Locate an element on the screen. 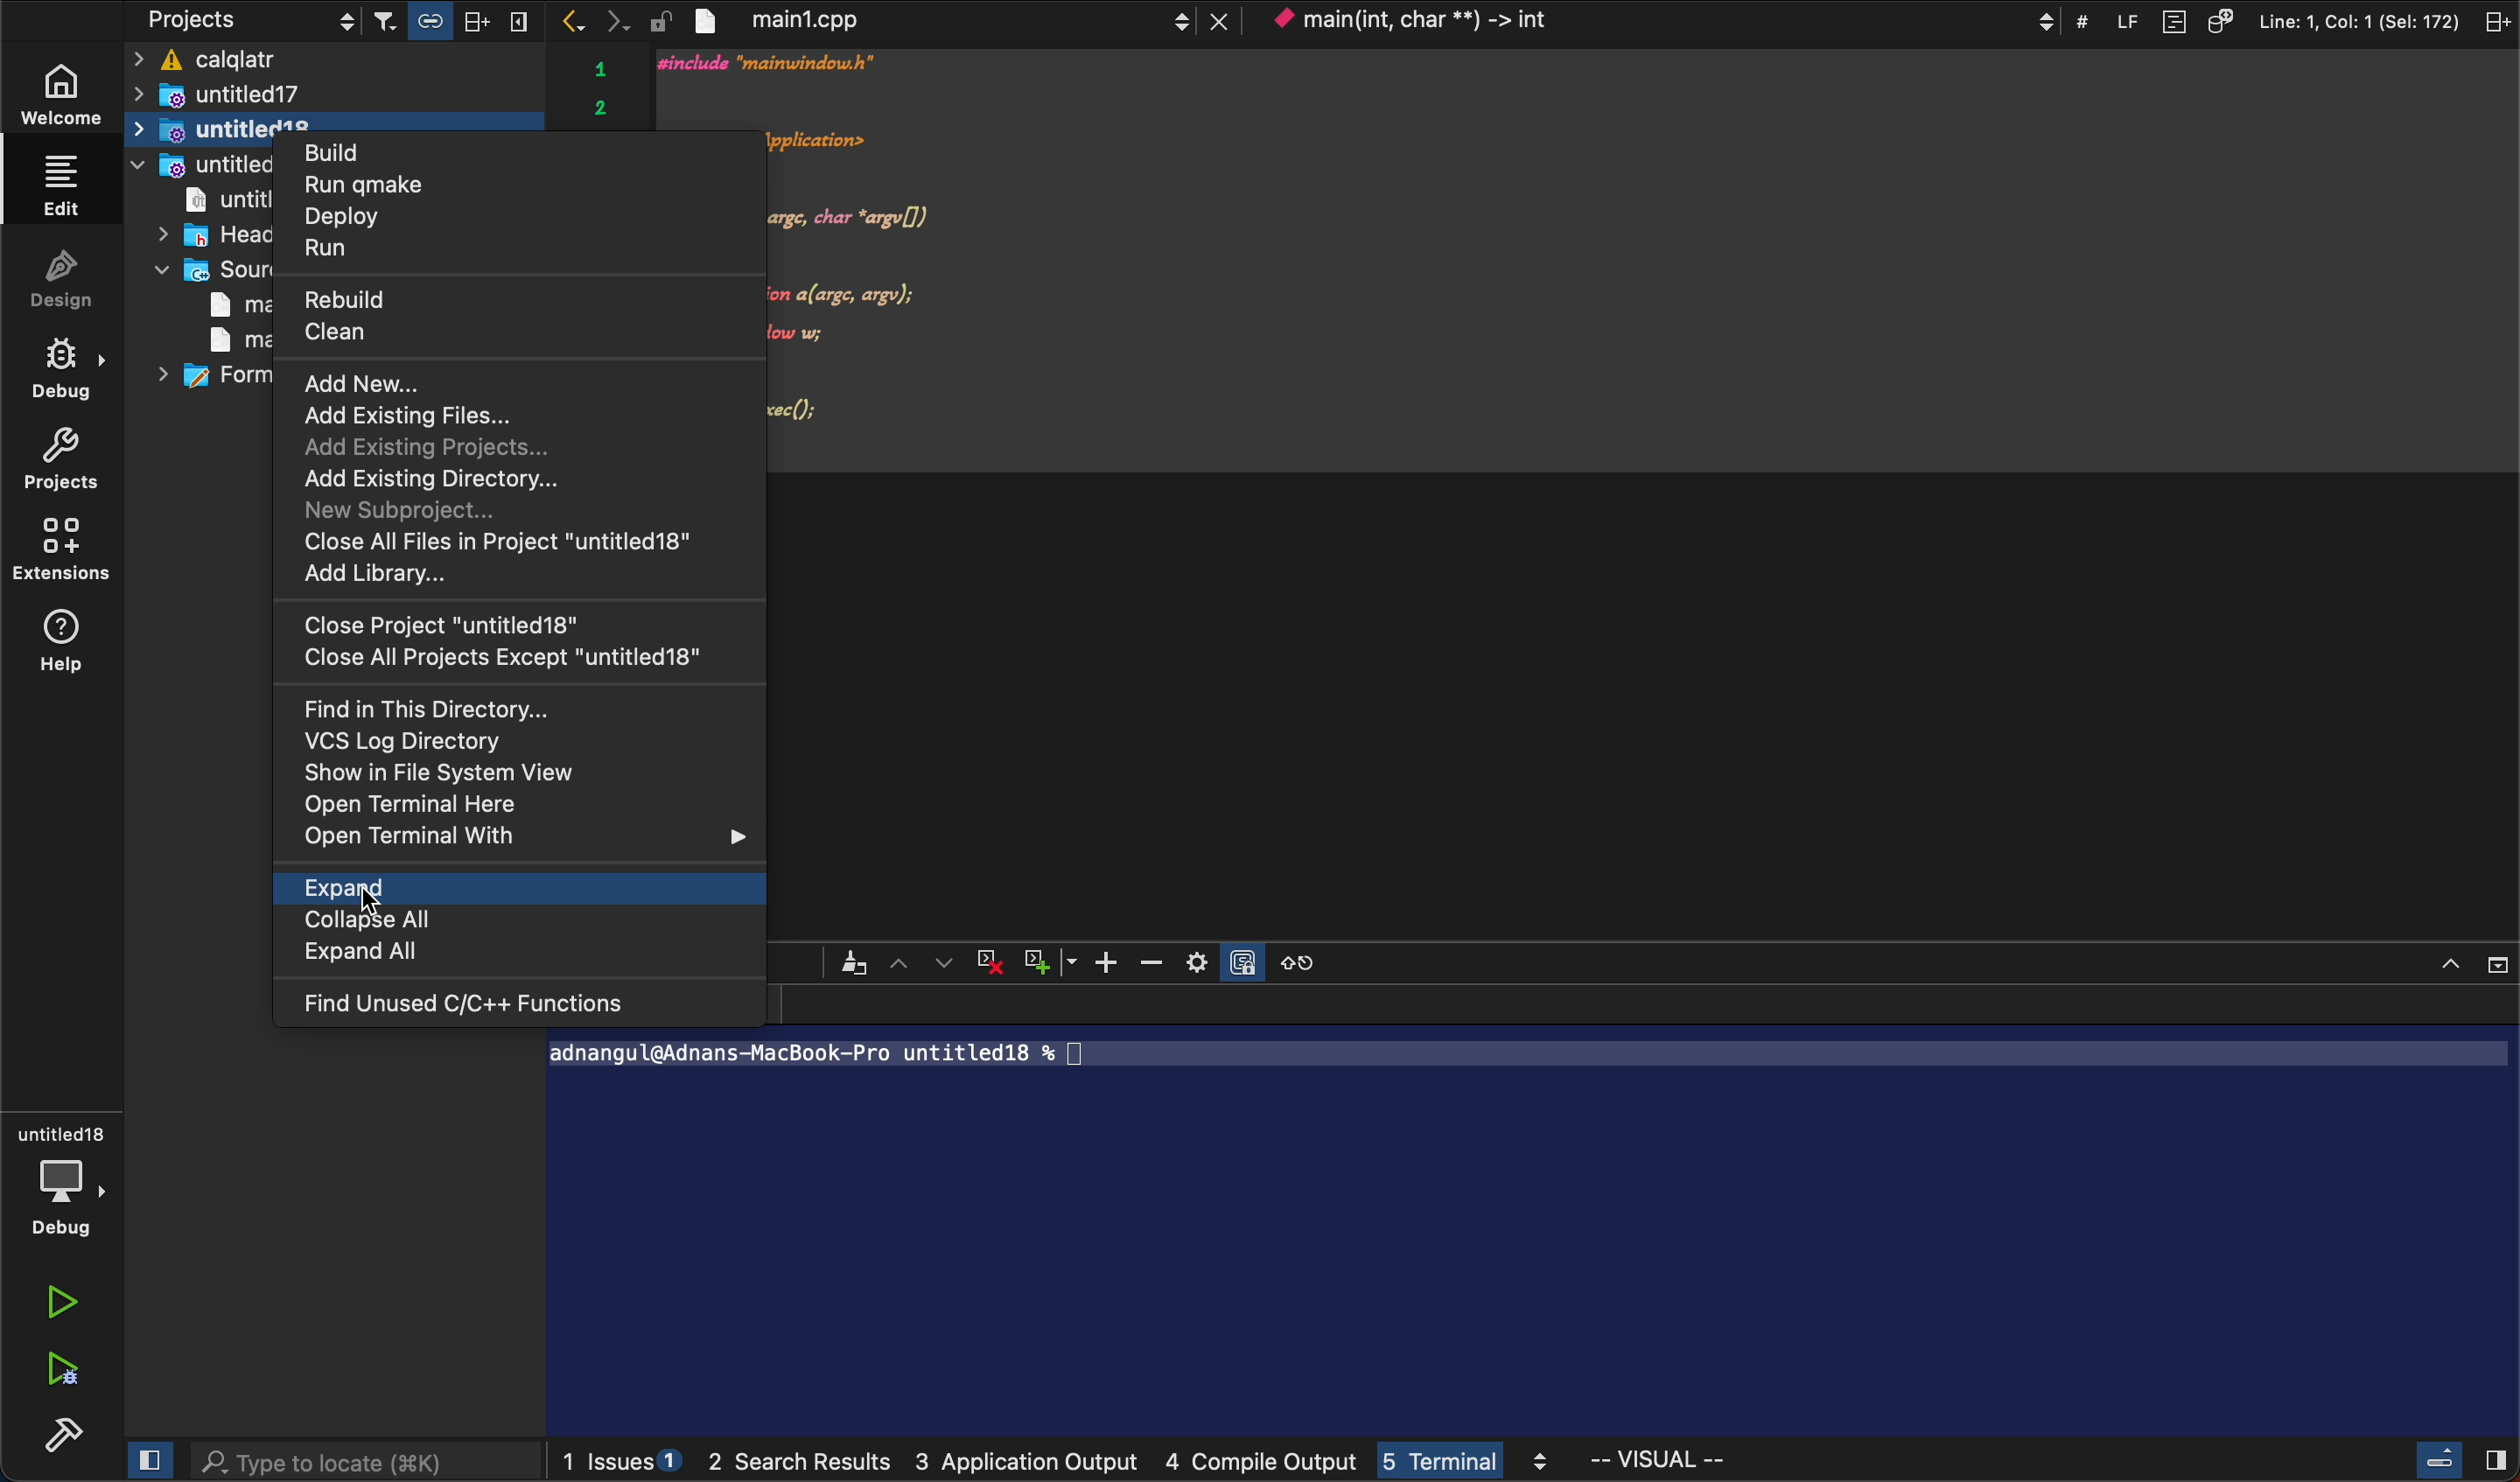  untitled19 is located at coordinates (196, 168).